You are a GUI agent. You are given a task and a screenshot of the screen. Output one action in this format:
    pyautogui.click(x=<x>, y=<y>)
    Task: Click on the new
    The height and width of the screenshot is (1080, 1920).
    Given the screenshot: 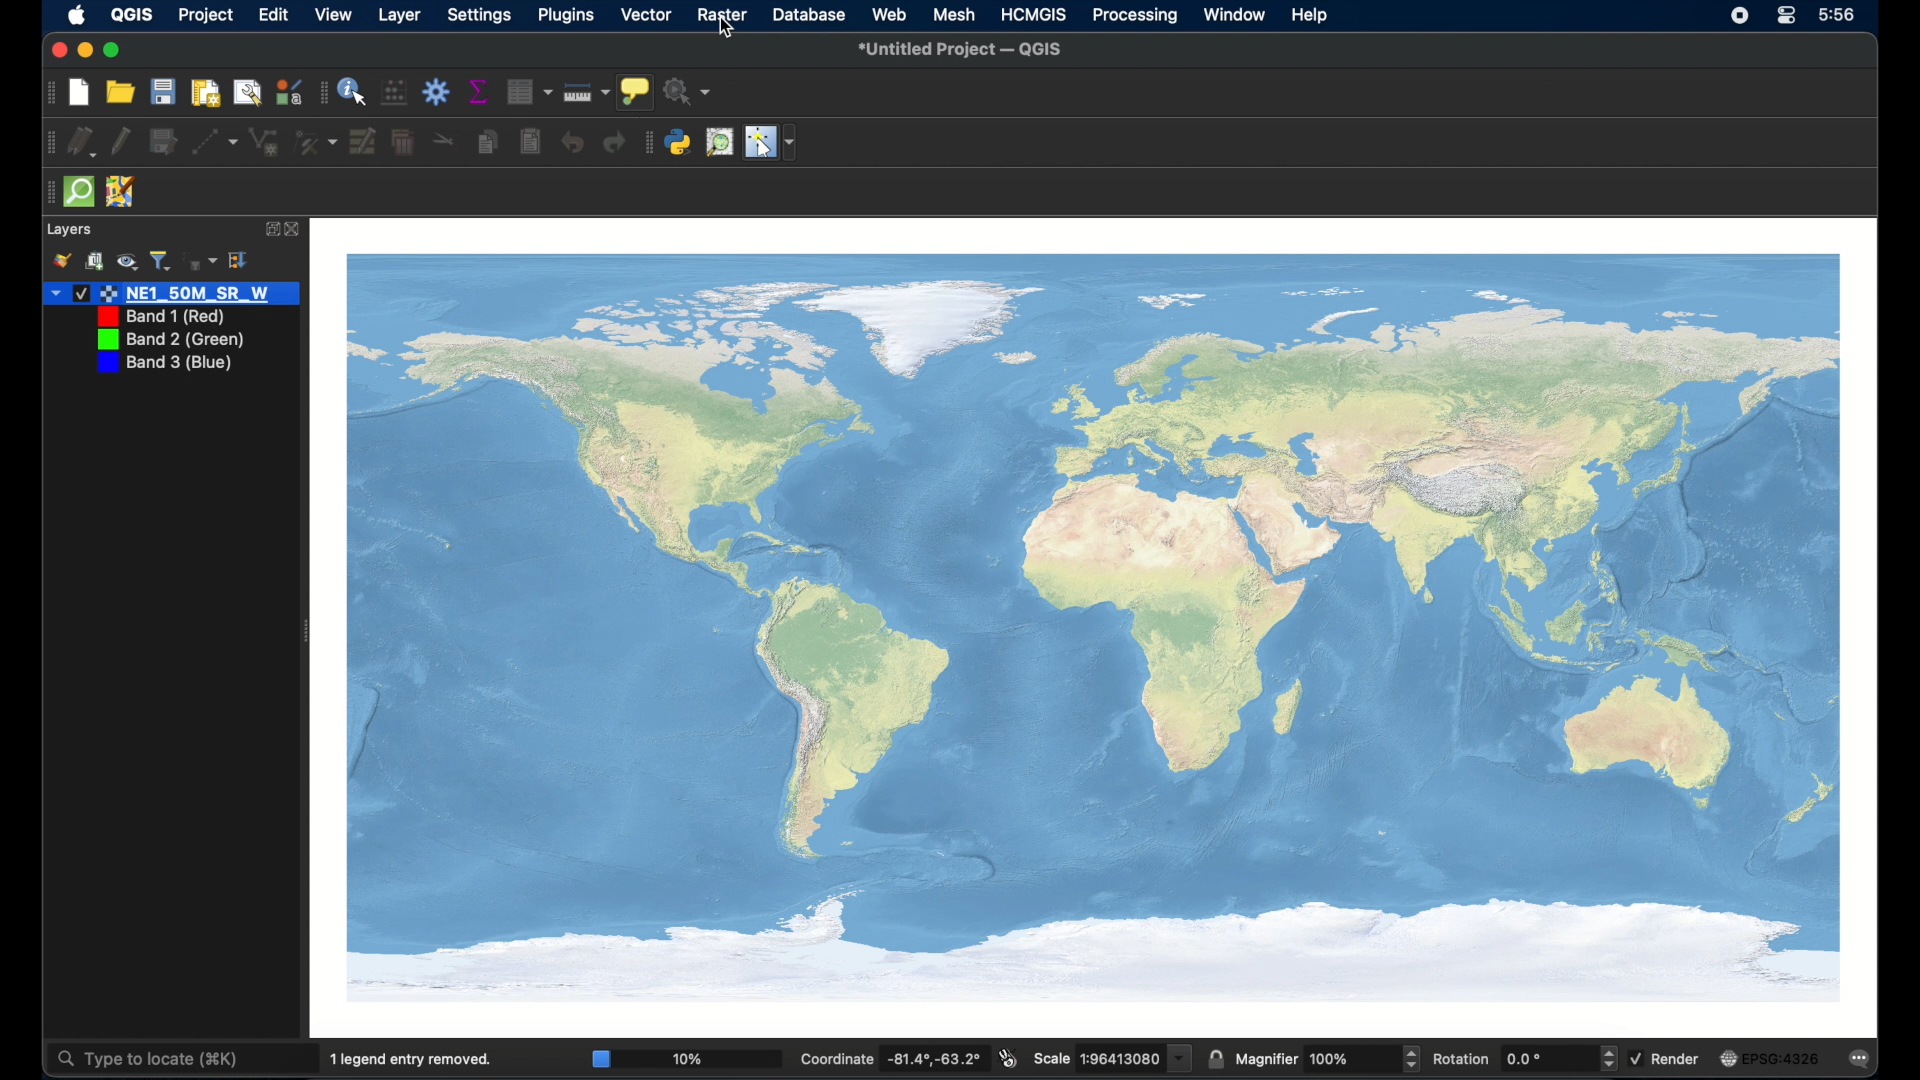 What is the action you would take?
    pyautogui.click(x=78, y=91)
    